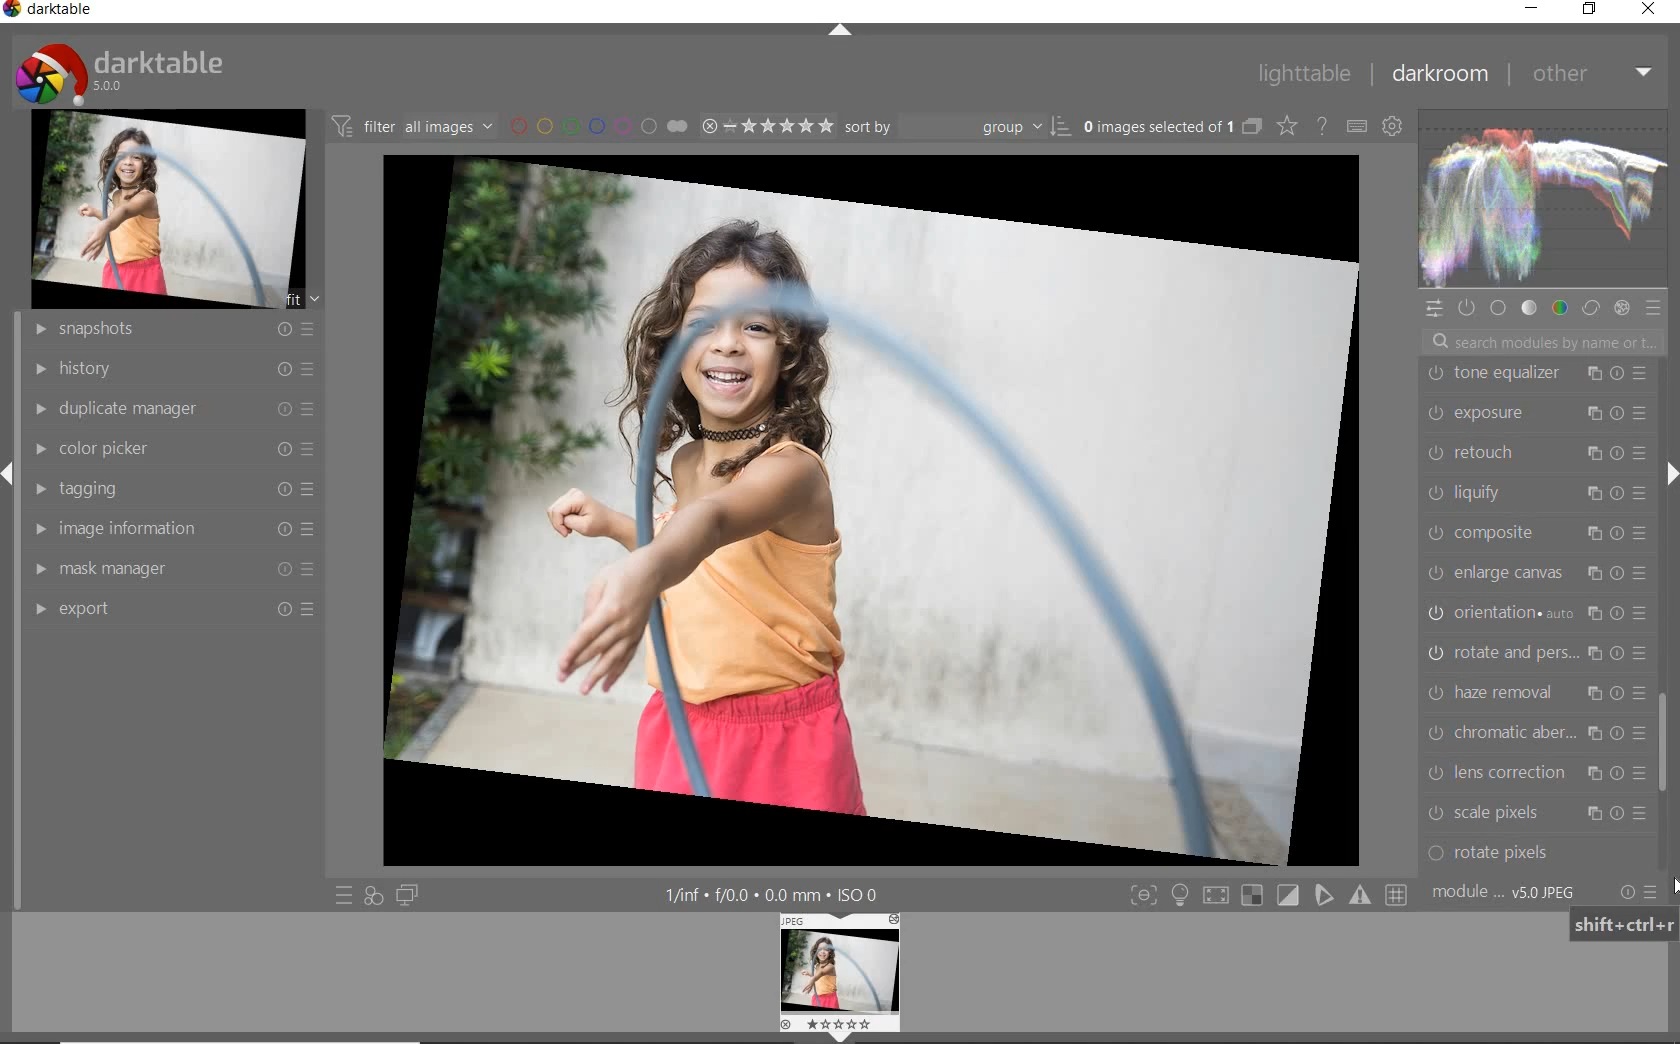 The height and width of the screenshot is (1044, 1680). I want to click on filter images, so click(412, 125).